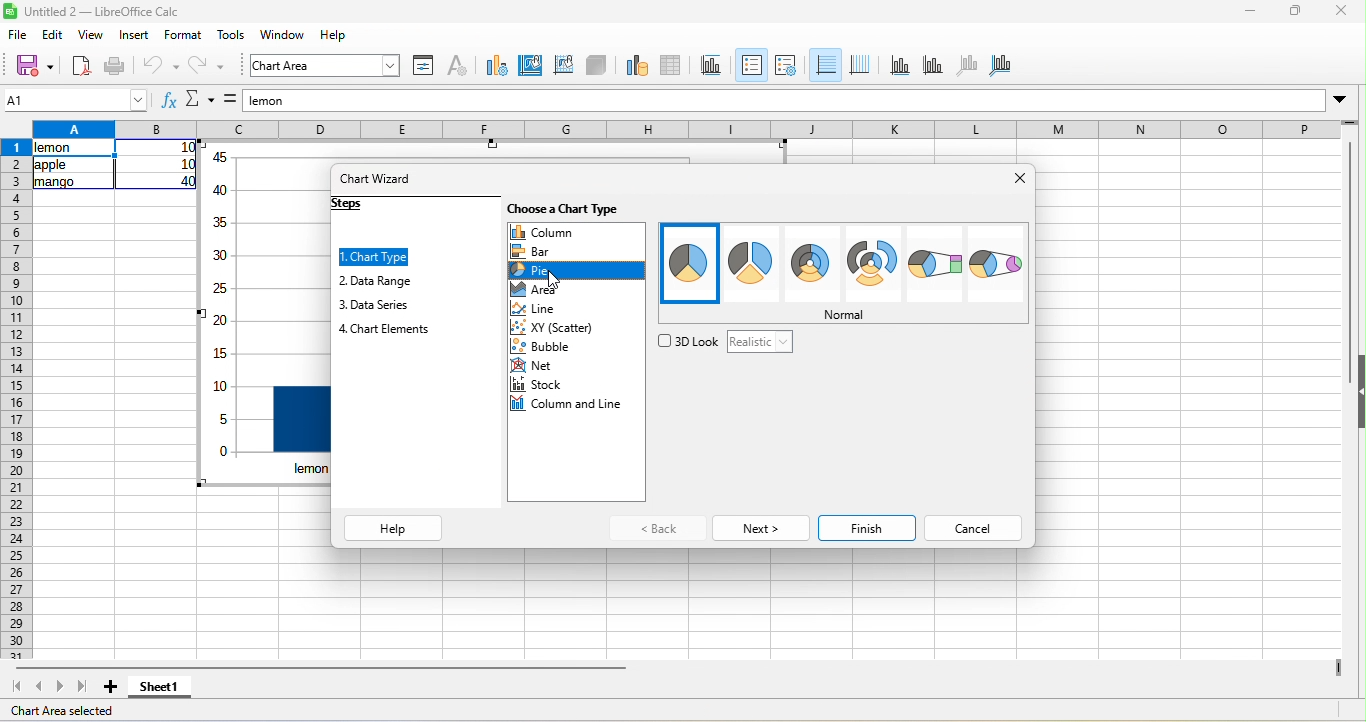  What do you see at coordinates (35, 64) in the screenshot?
I see `save` at bounding box center [35, 64].